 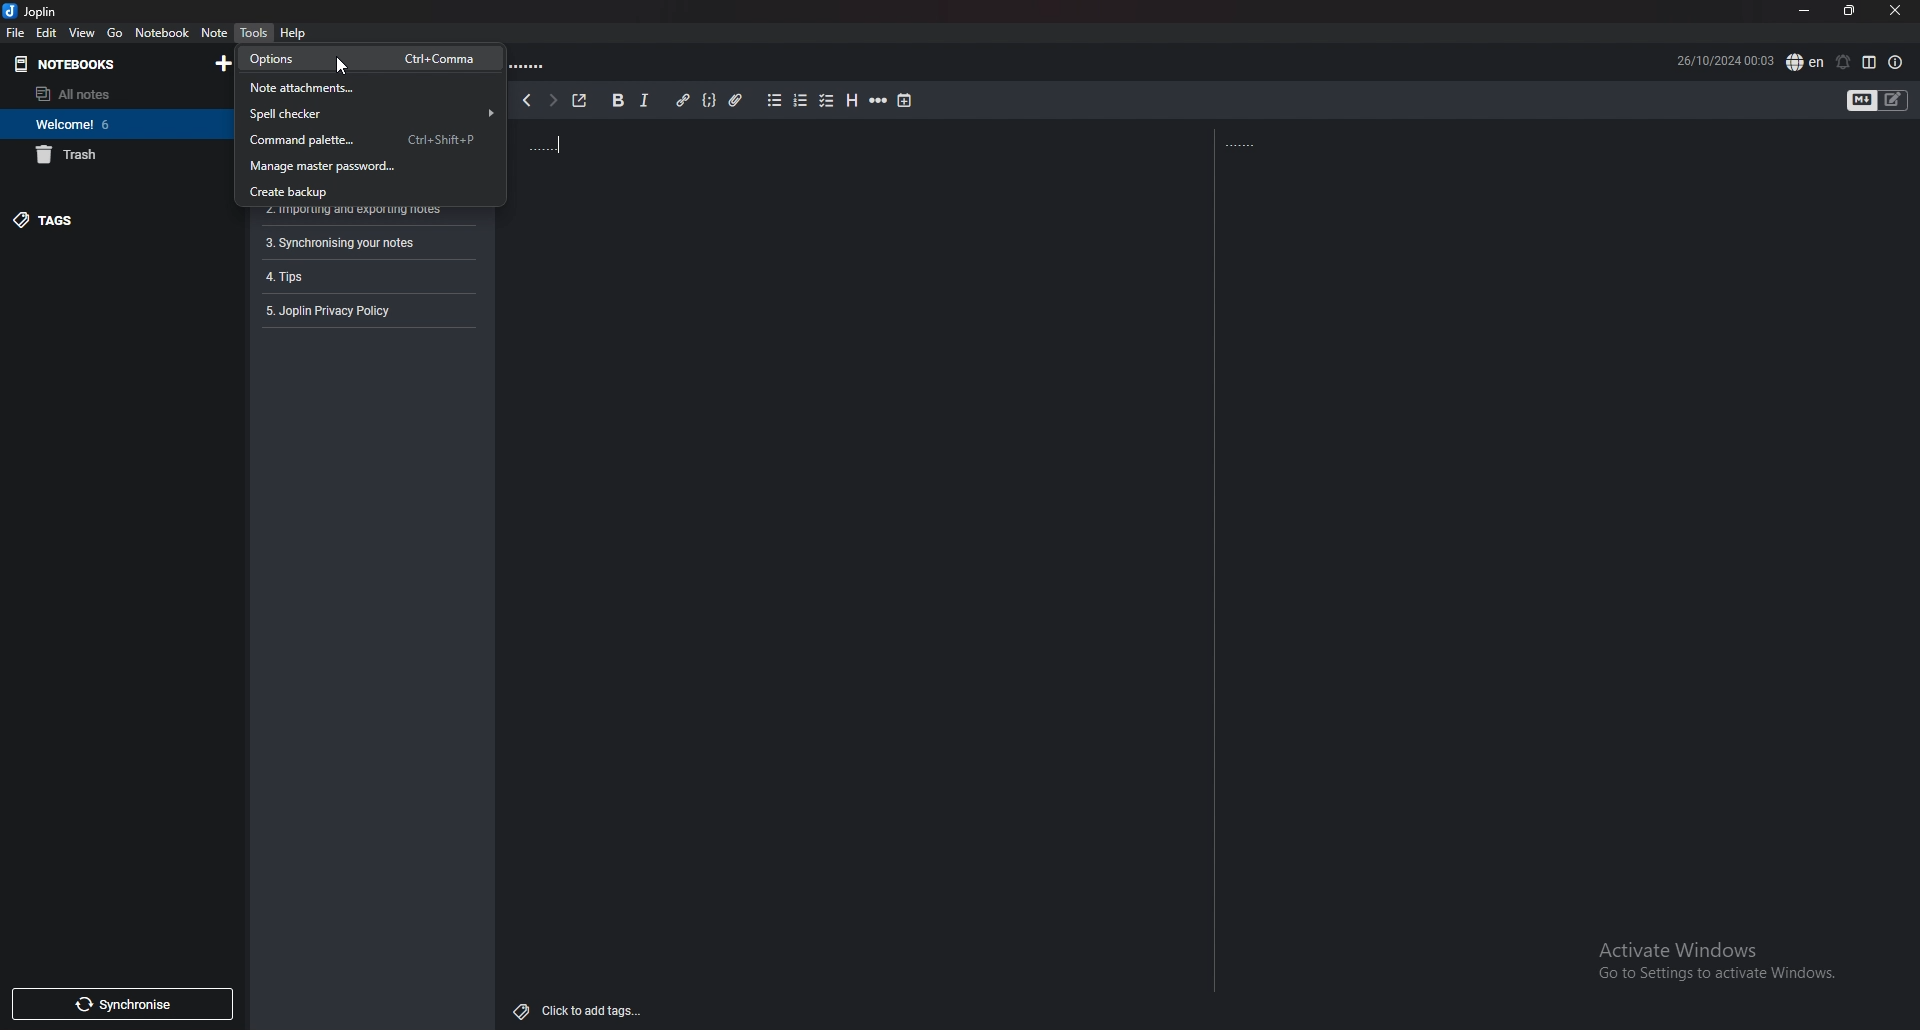 I want to click on Spell checker, so click(x=369, y=113).